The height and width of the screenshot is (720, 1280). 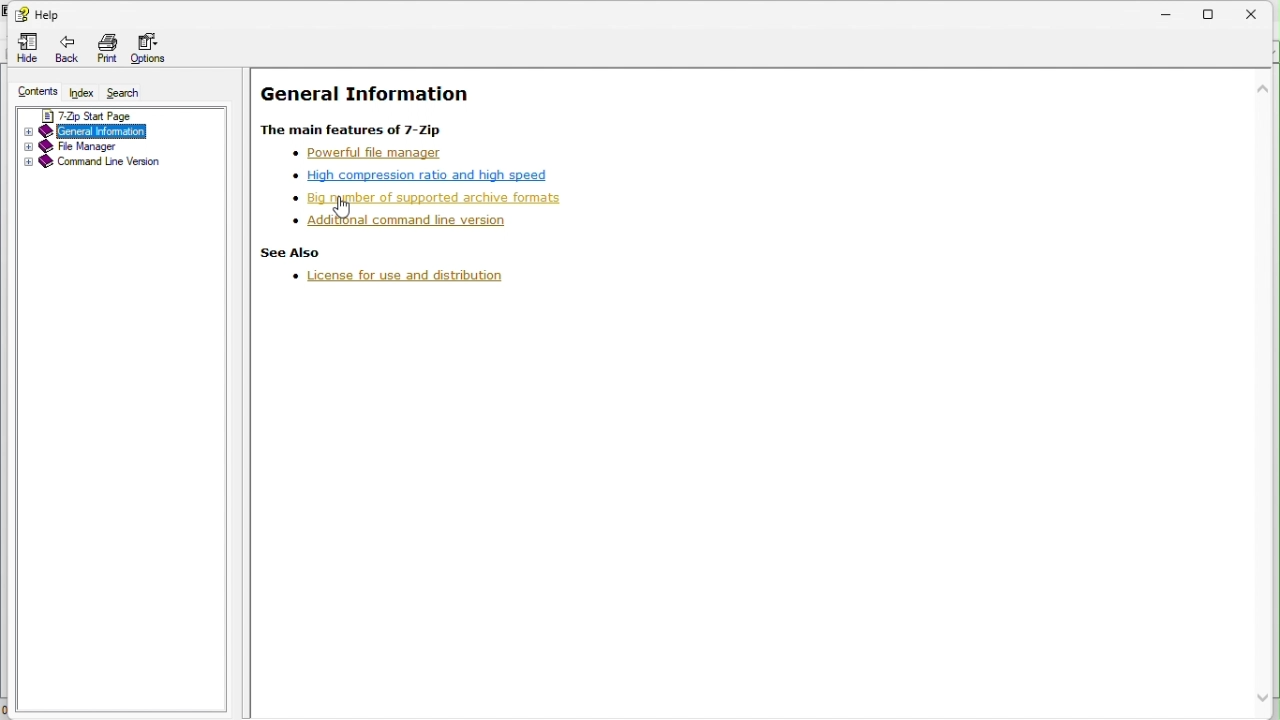 I want to click on General Information, so click(x=363, y=91).